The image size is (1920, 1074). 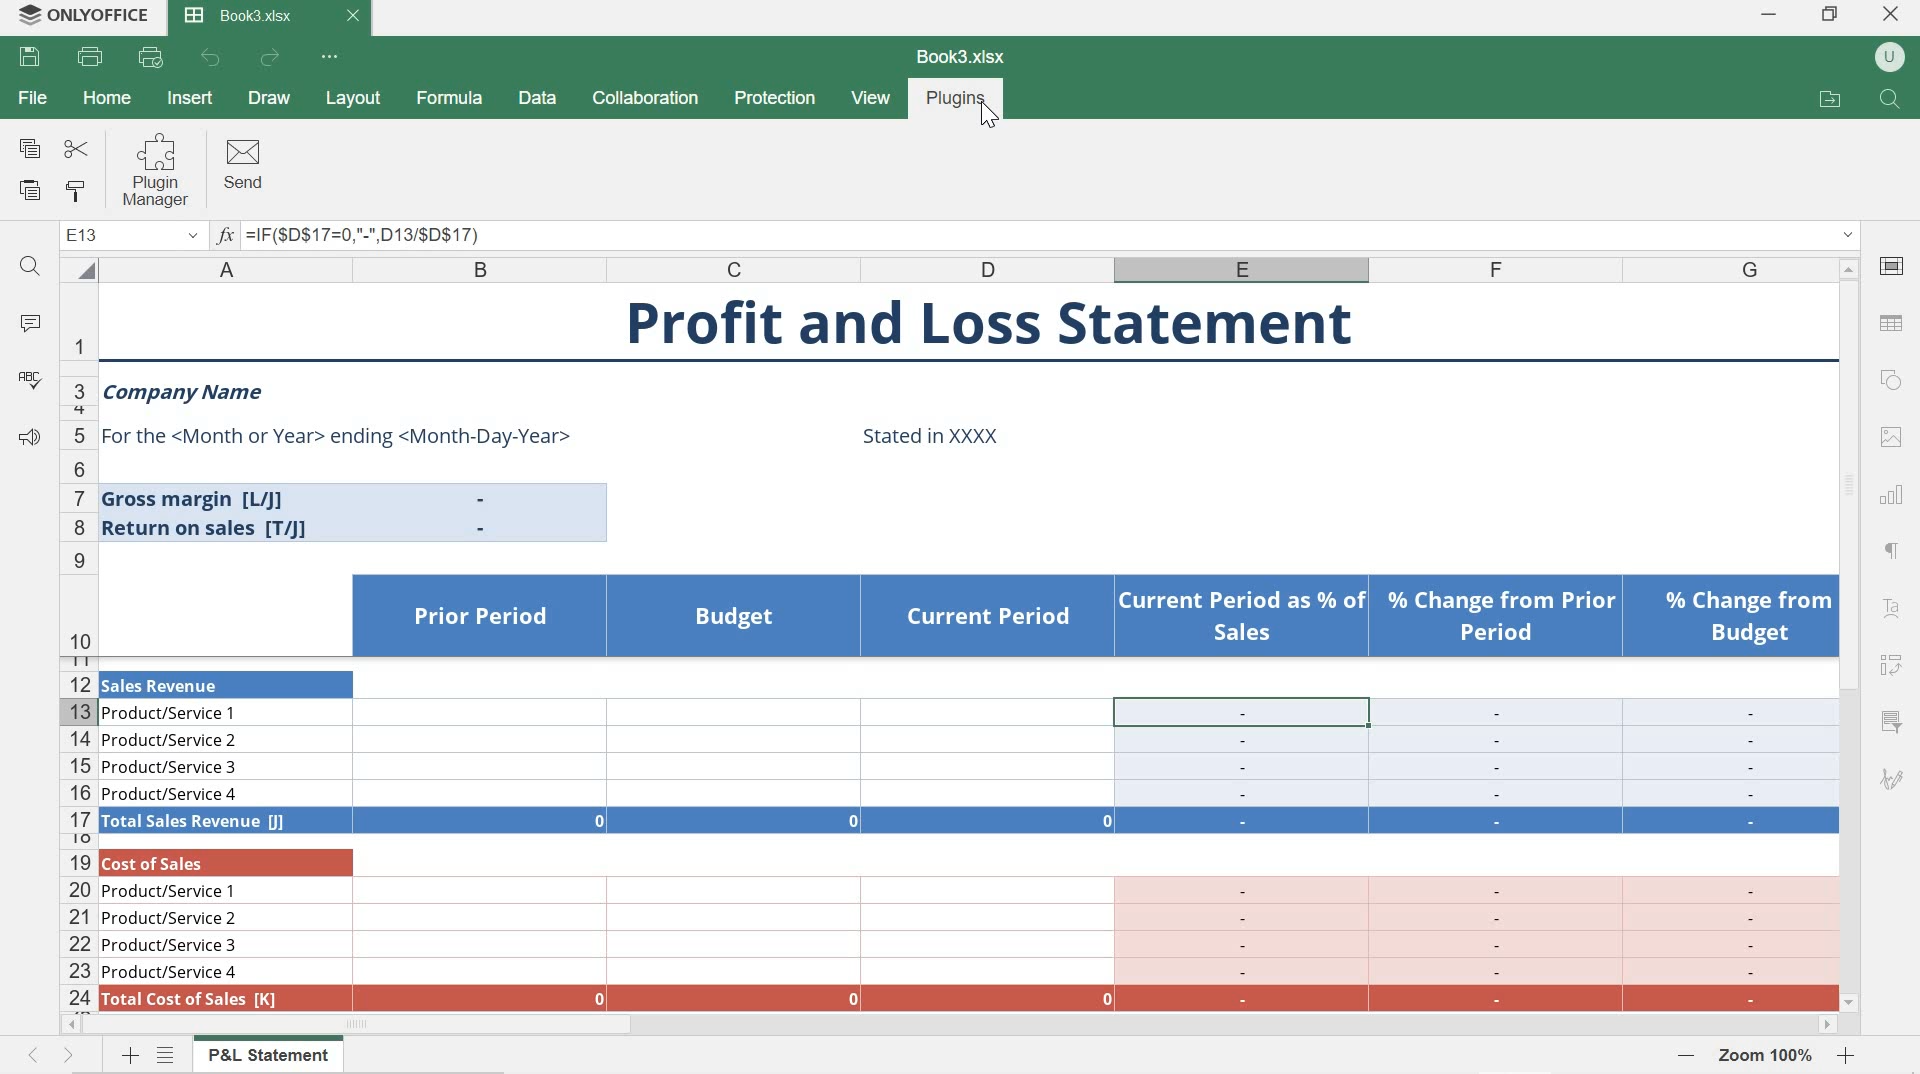 I want to click on data, so click(x=536, y=97).